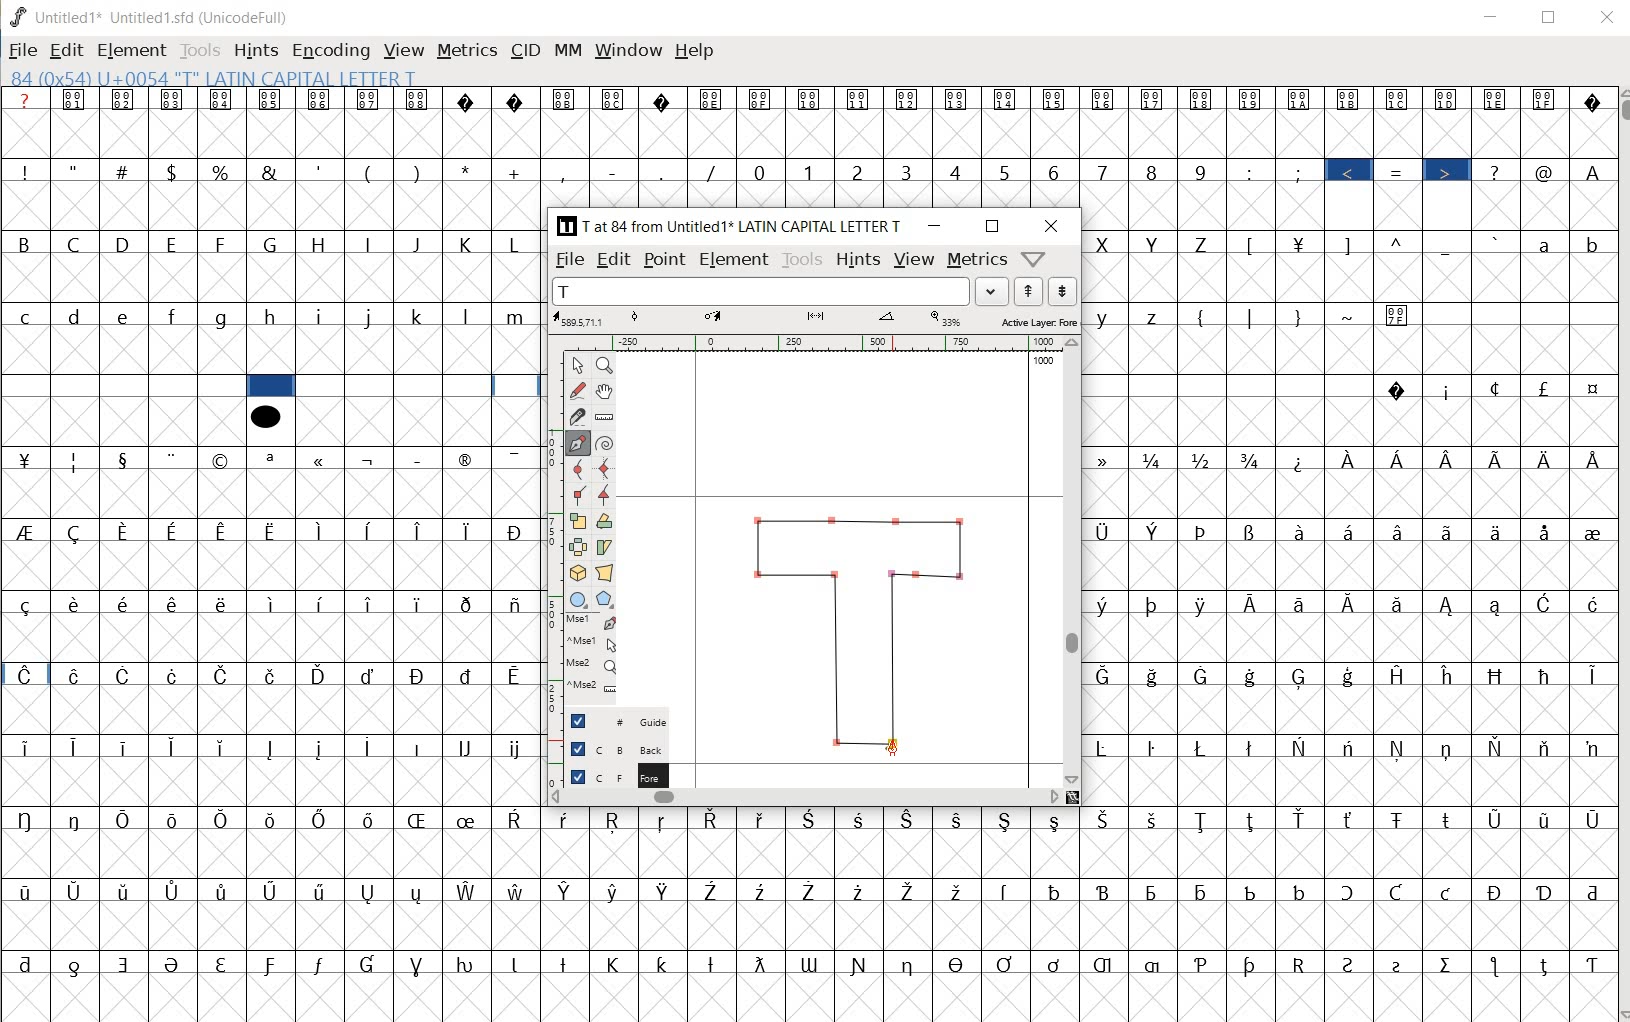 This screenshot has width=1630, height=1022. What do you see at coordinates (1156, 459) in the screenshot?
I see `Symbol` at bounding box center [1156, 459].